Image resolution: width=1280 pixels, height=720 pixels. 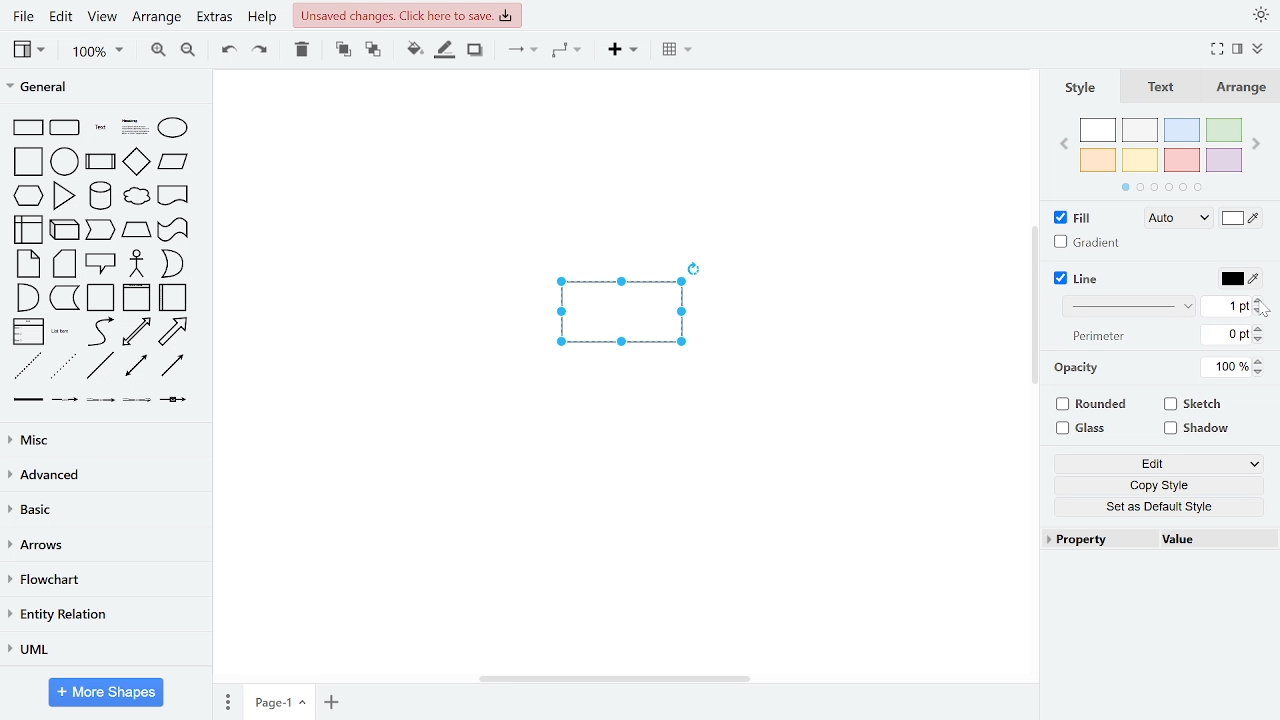 I want to click on edit, so click(x=1157, y=462).